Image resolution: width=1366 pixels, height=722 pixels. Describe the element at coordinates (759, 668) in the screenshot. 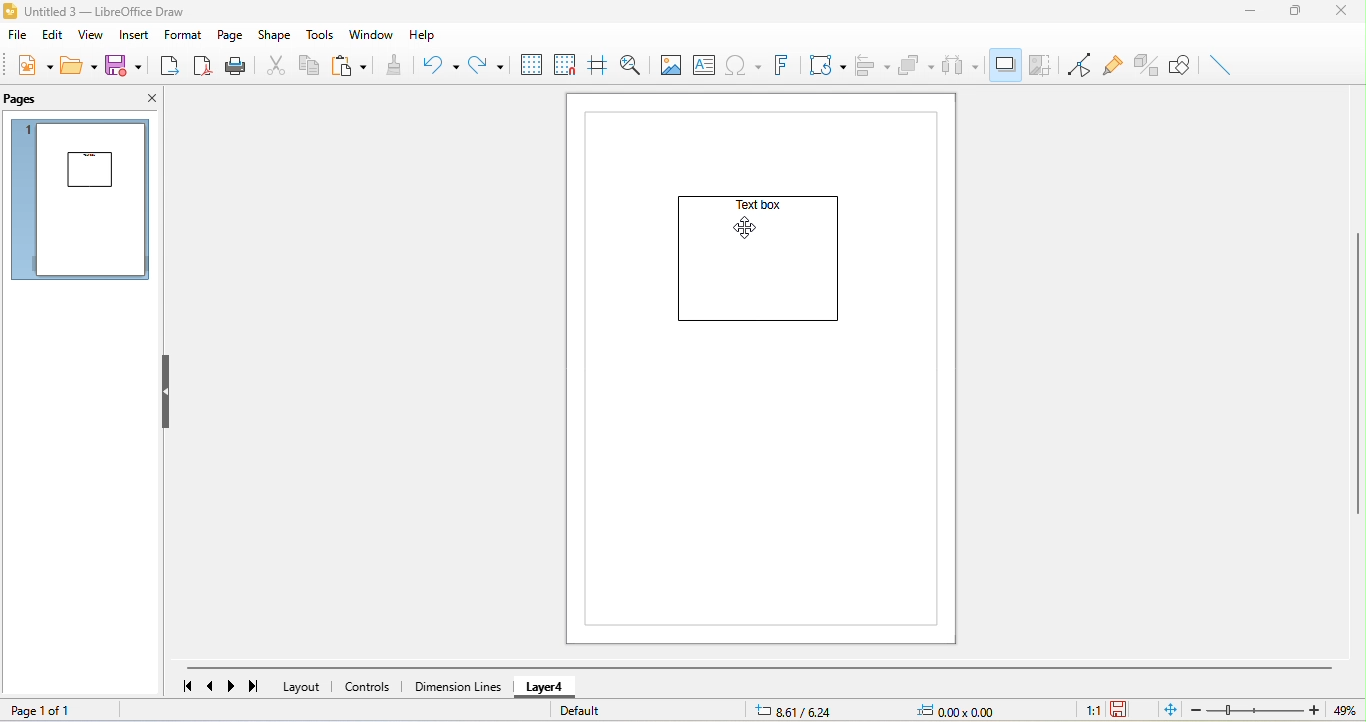

I see `horizontal scroll bar` at that location.